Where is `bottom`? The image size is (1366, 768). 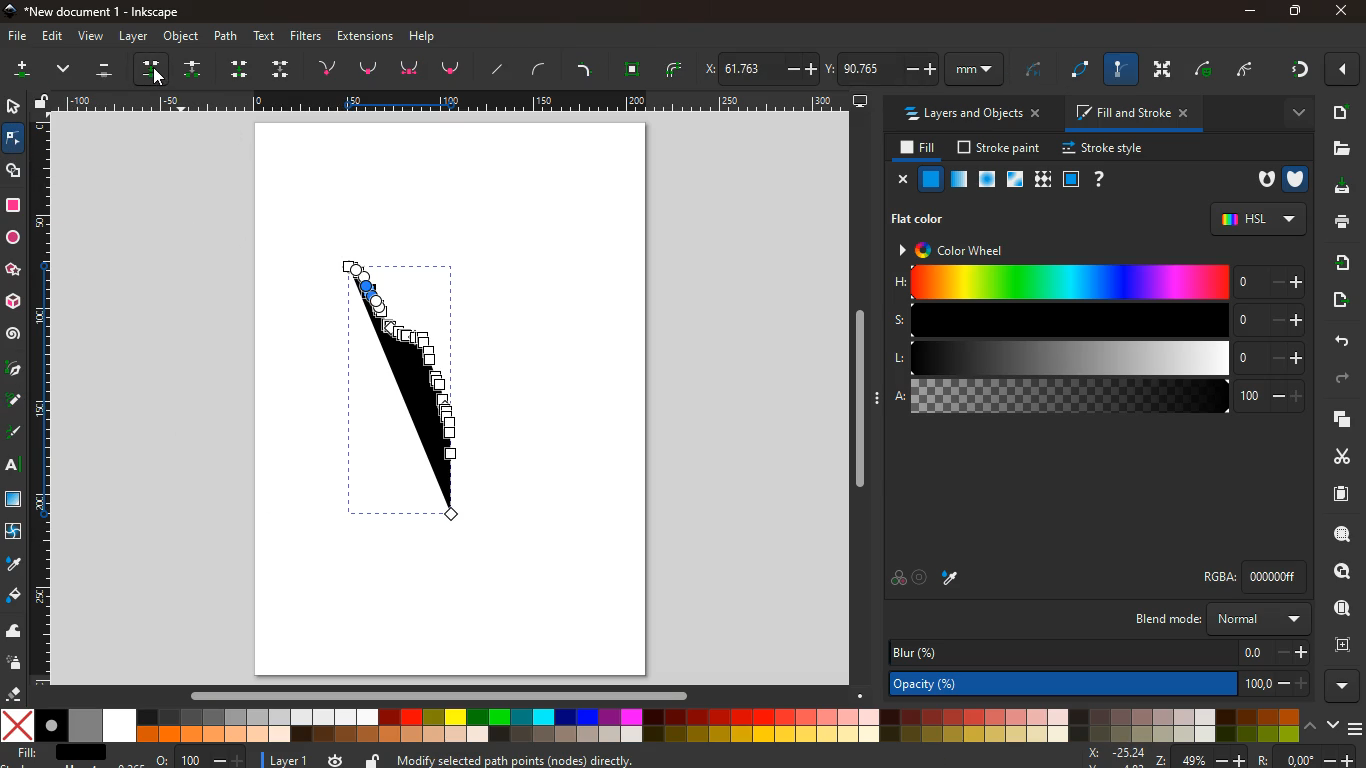 bottom is located at coordinates (453, 72).